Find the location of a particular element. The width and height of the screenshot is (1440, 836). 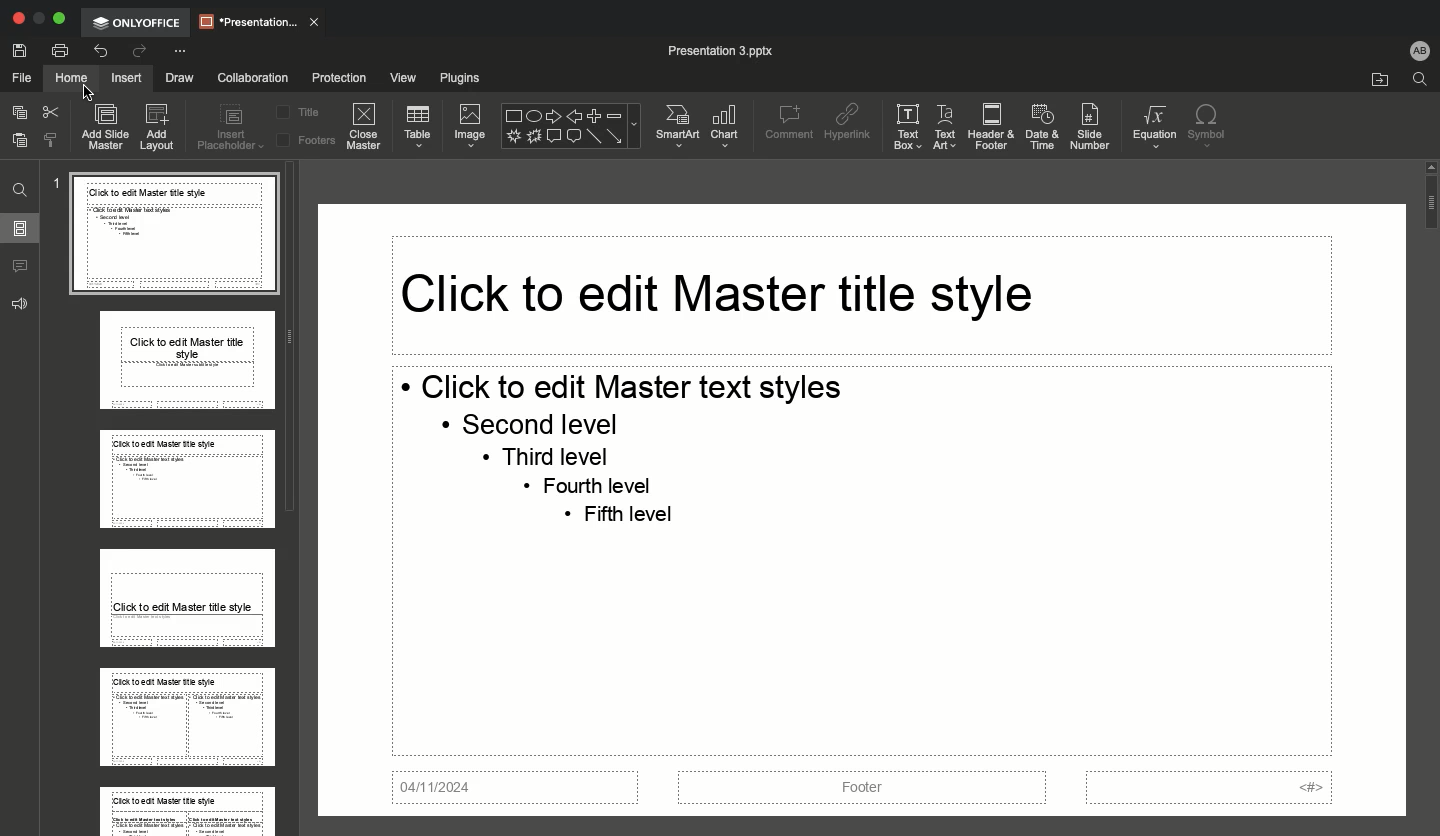

Print is located at coordinates (59, 52).